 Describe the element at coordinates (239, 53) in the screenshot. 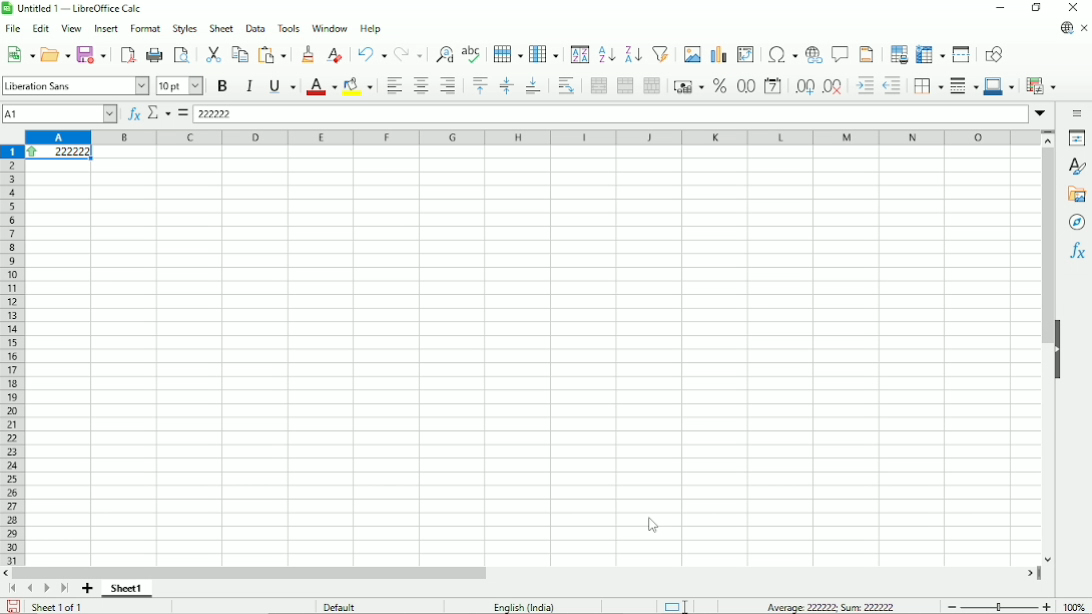

I see `Copy` at that location.